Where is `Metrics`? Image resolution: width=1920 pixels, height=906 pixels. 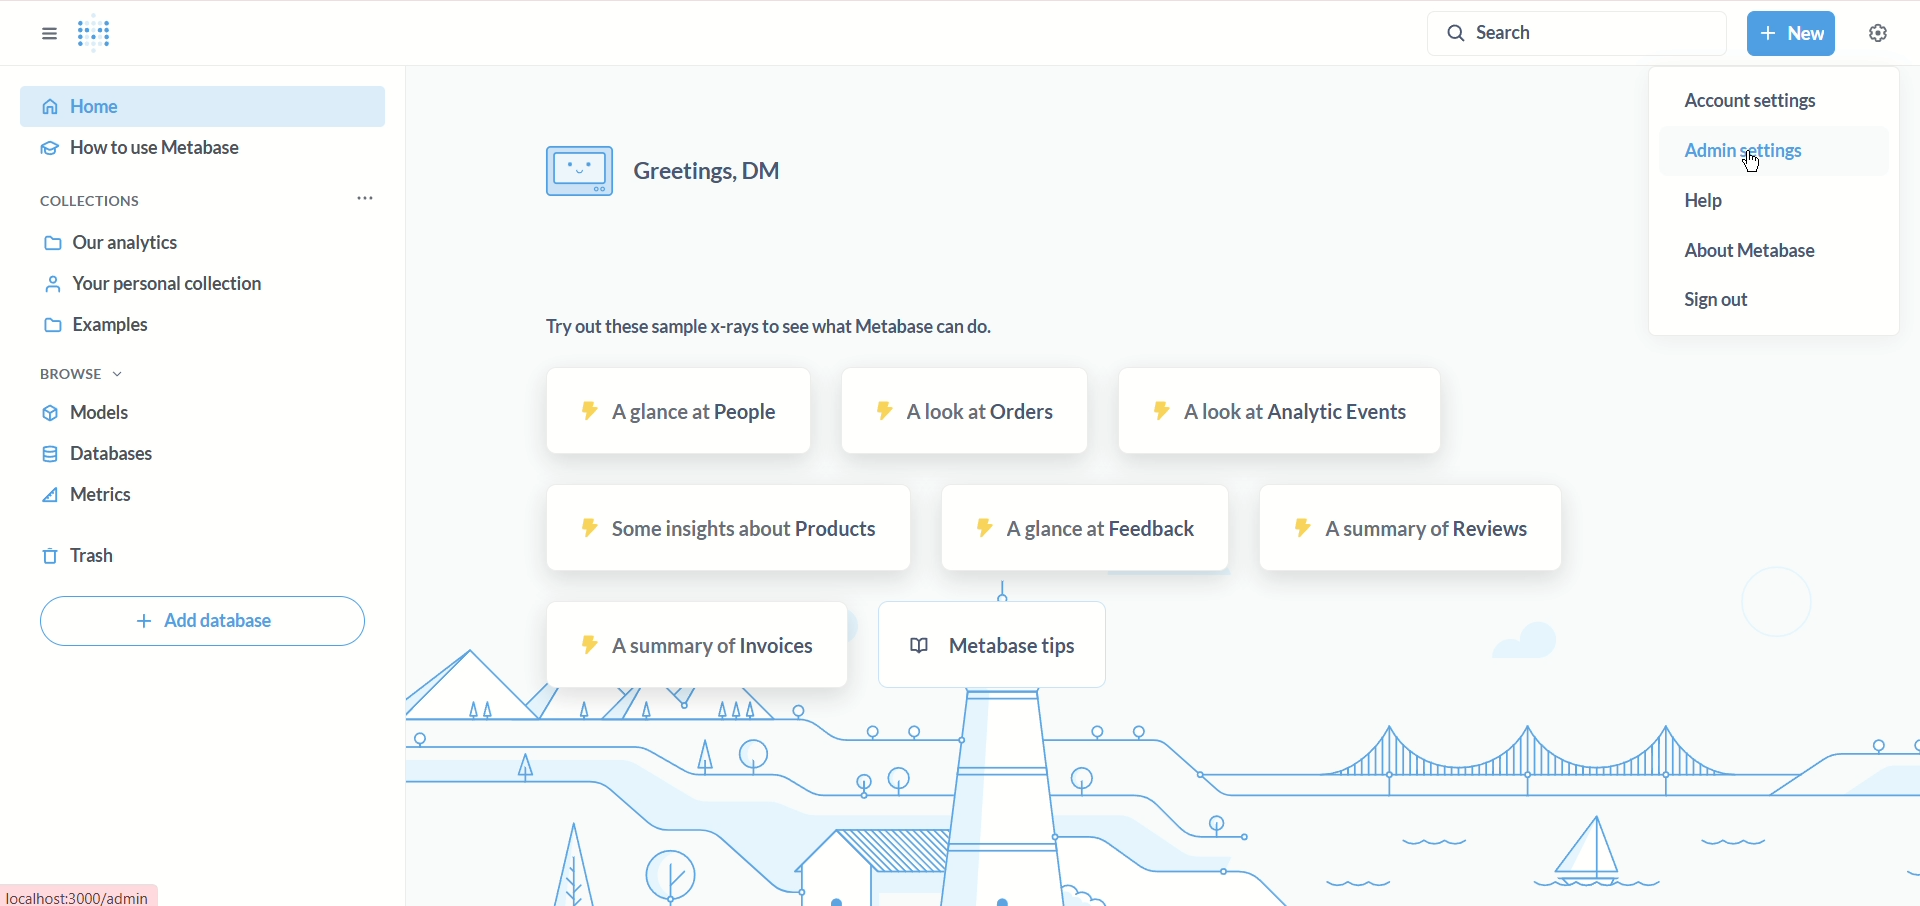
Metrics is located at coordinates (176, 494).